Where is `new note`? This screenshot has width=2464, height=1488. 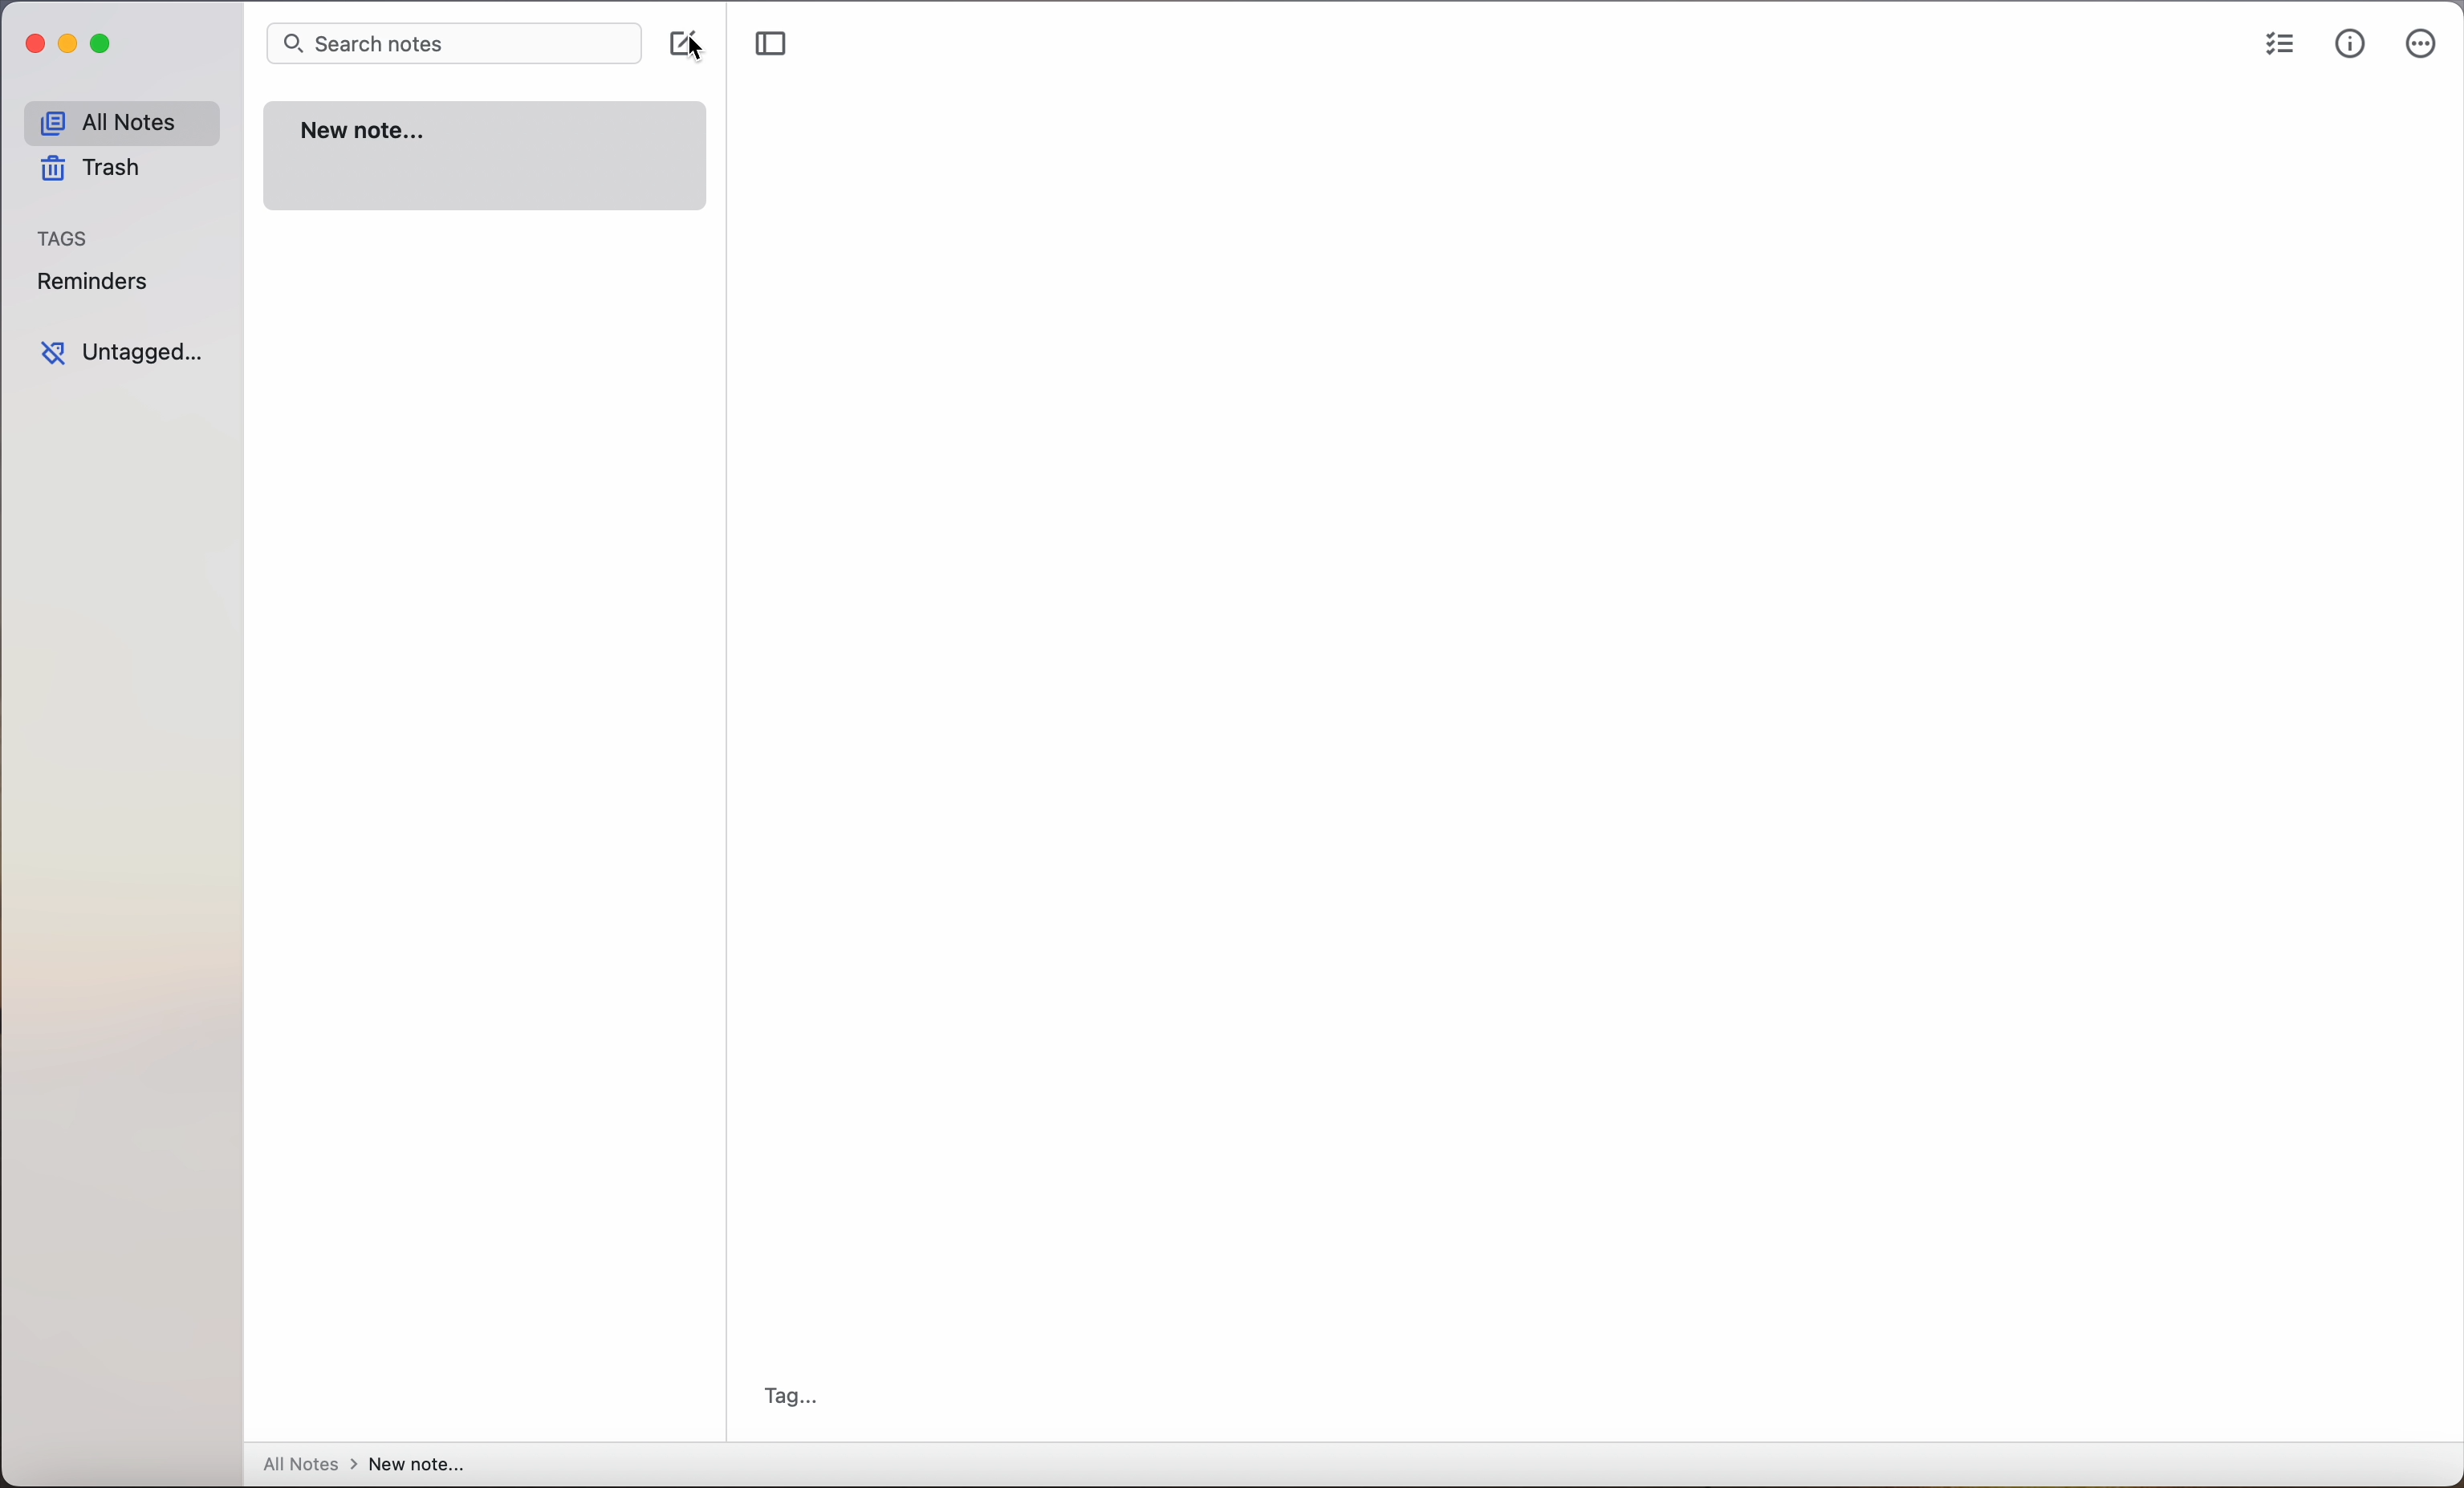
new note is located at coordinates (488, 156).